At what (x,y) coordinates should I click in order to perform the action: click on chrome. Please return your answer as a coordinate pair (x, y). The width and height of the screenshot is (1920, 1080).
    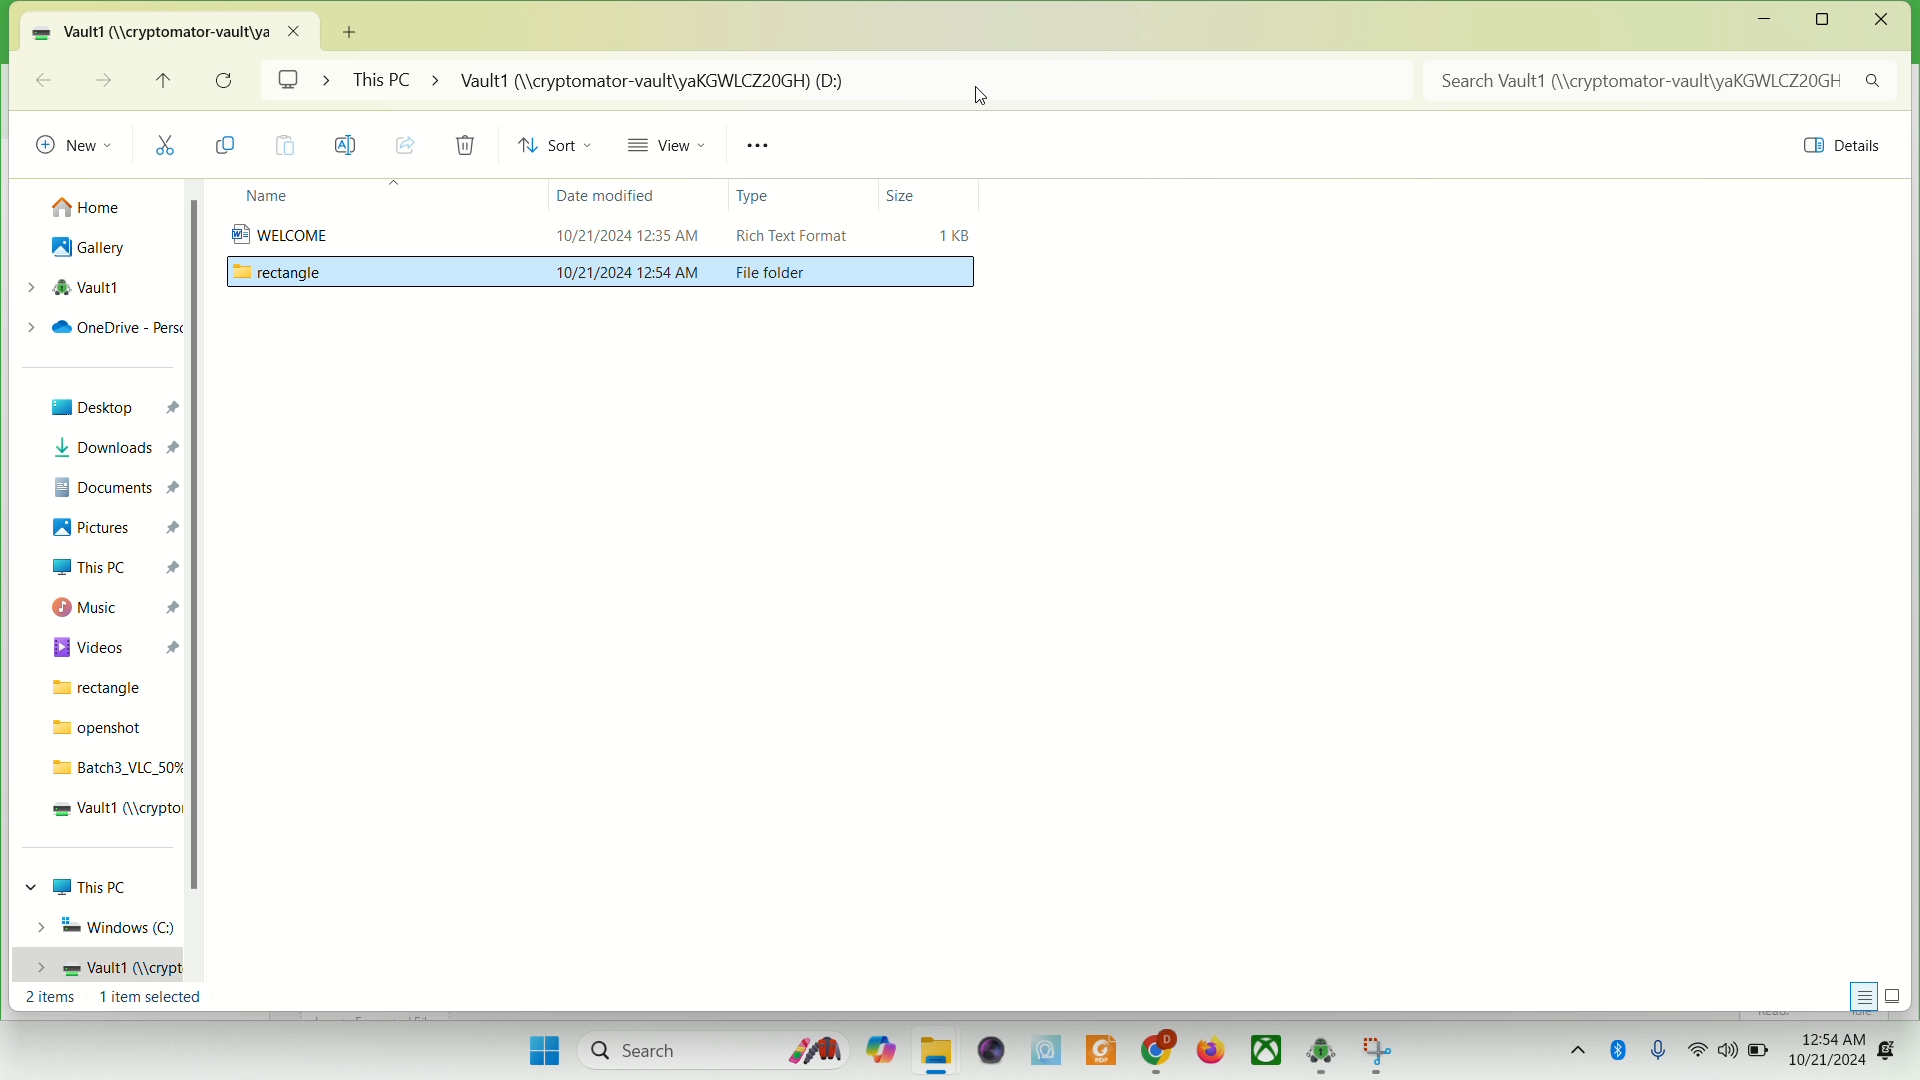
    Looking at the image, I should click on (1157, 1049).